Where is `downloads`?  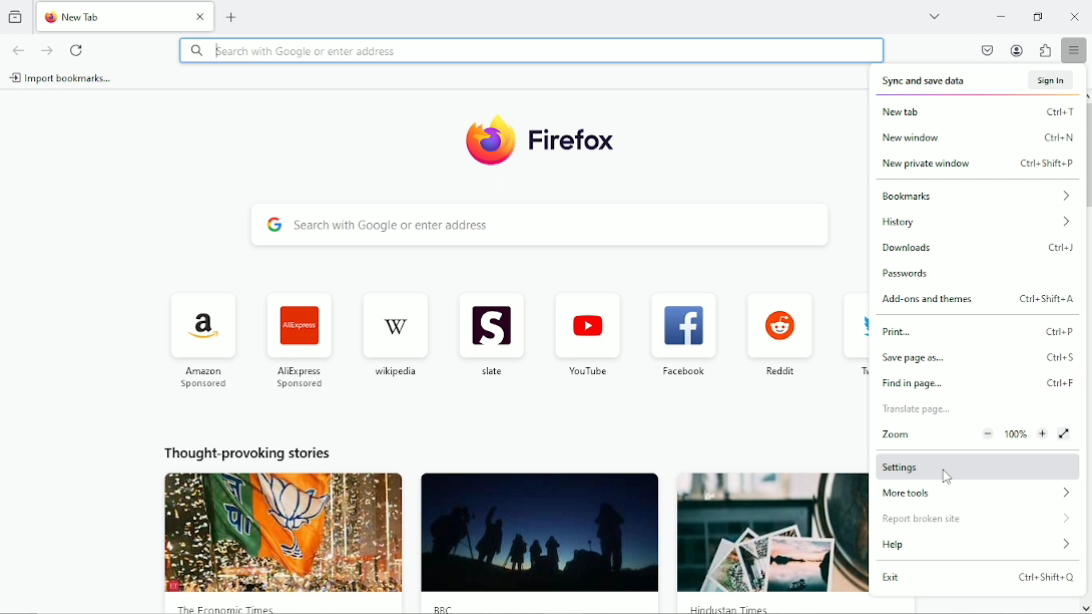
downloads is located at coordinates (977, 247).